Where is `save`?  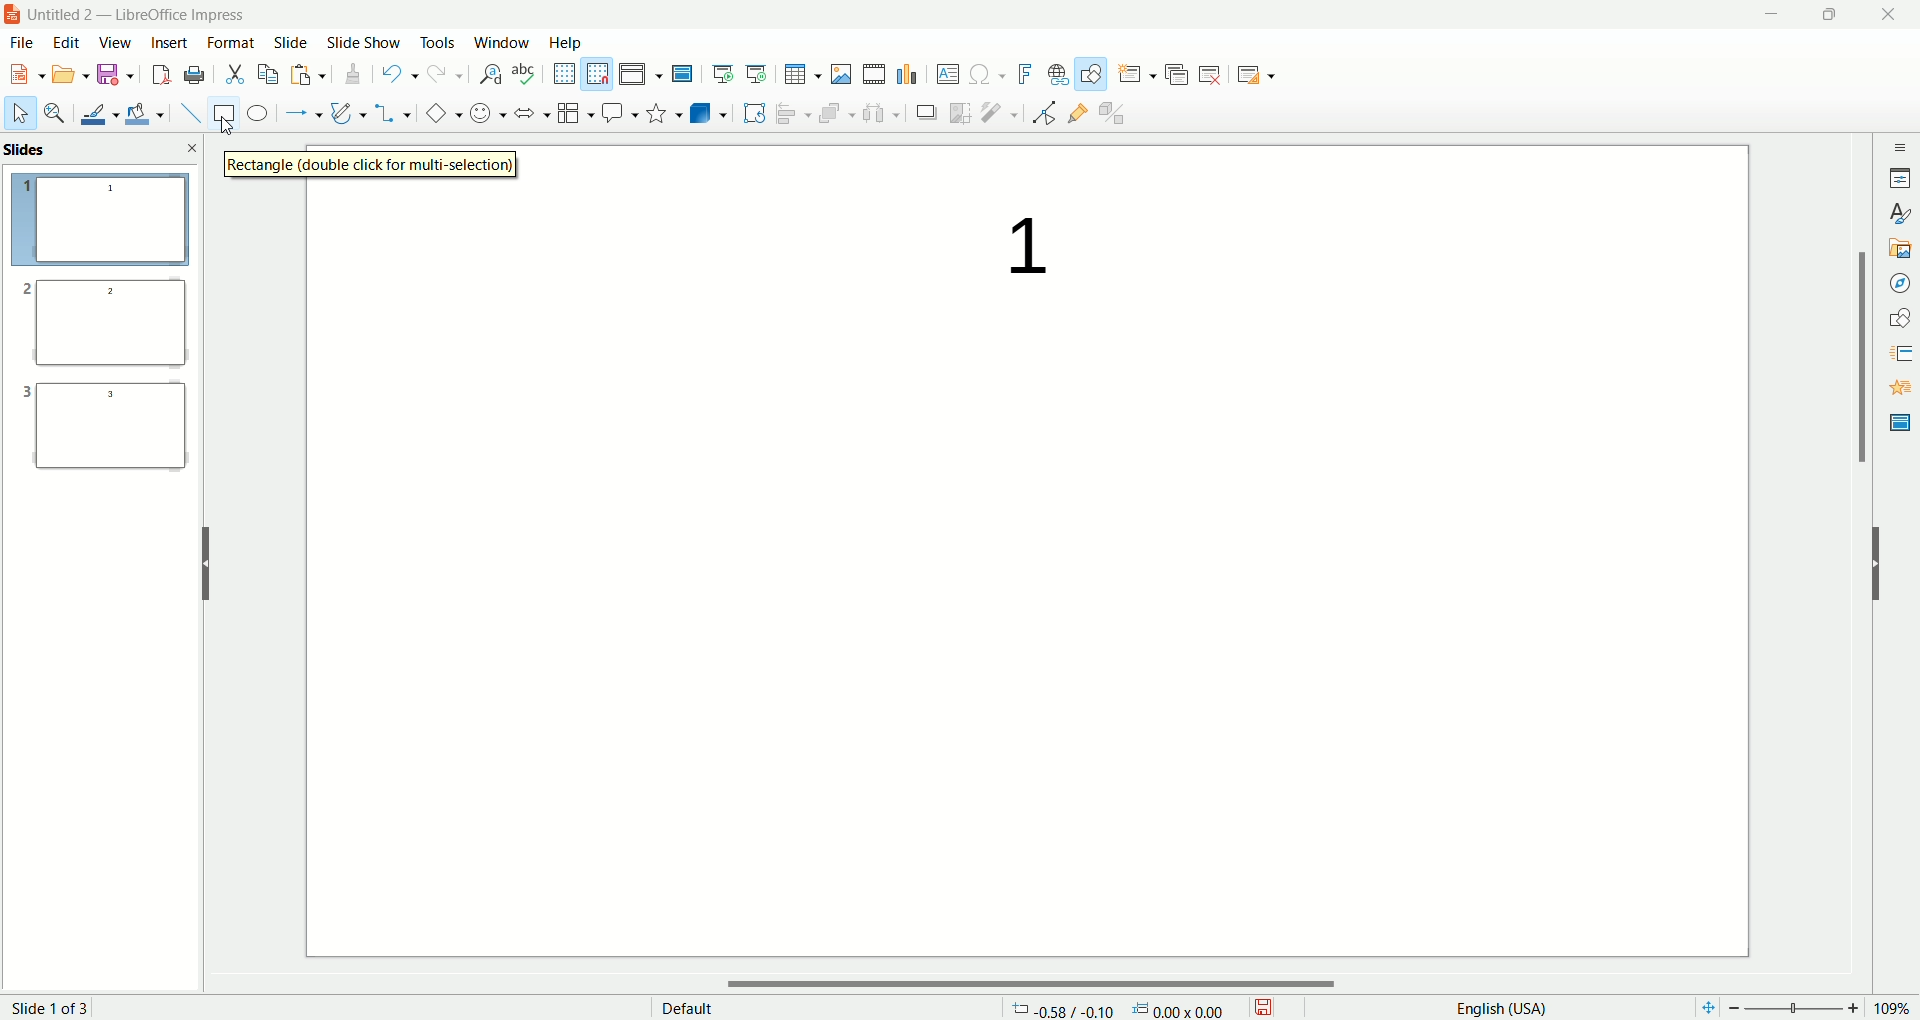
save is located at coordinates (1270, 1005).